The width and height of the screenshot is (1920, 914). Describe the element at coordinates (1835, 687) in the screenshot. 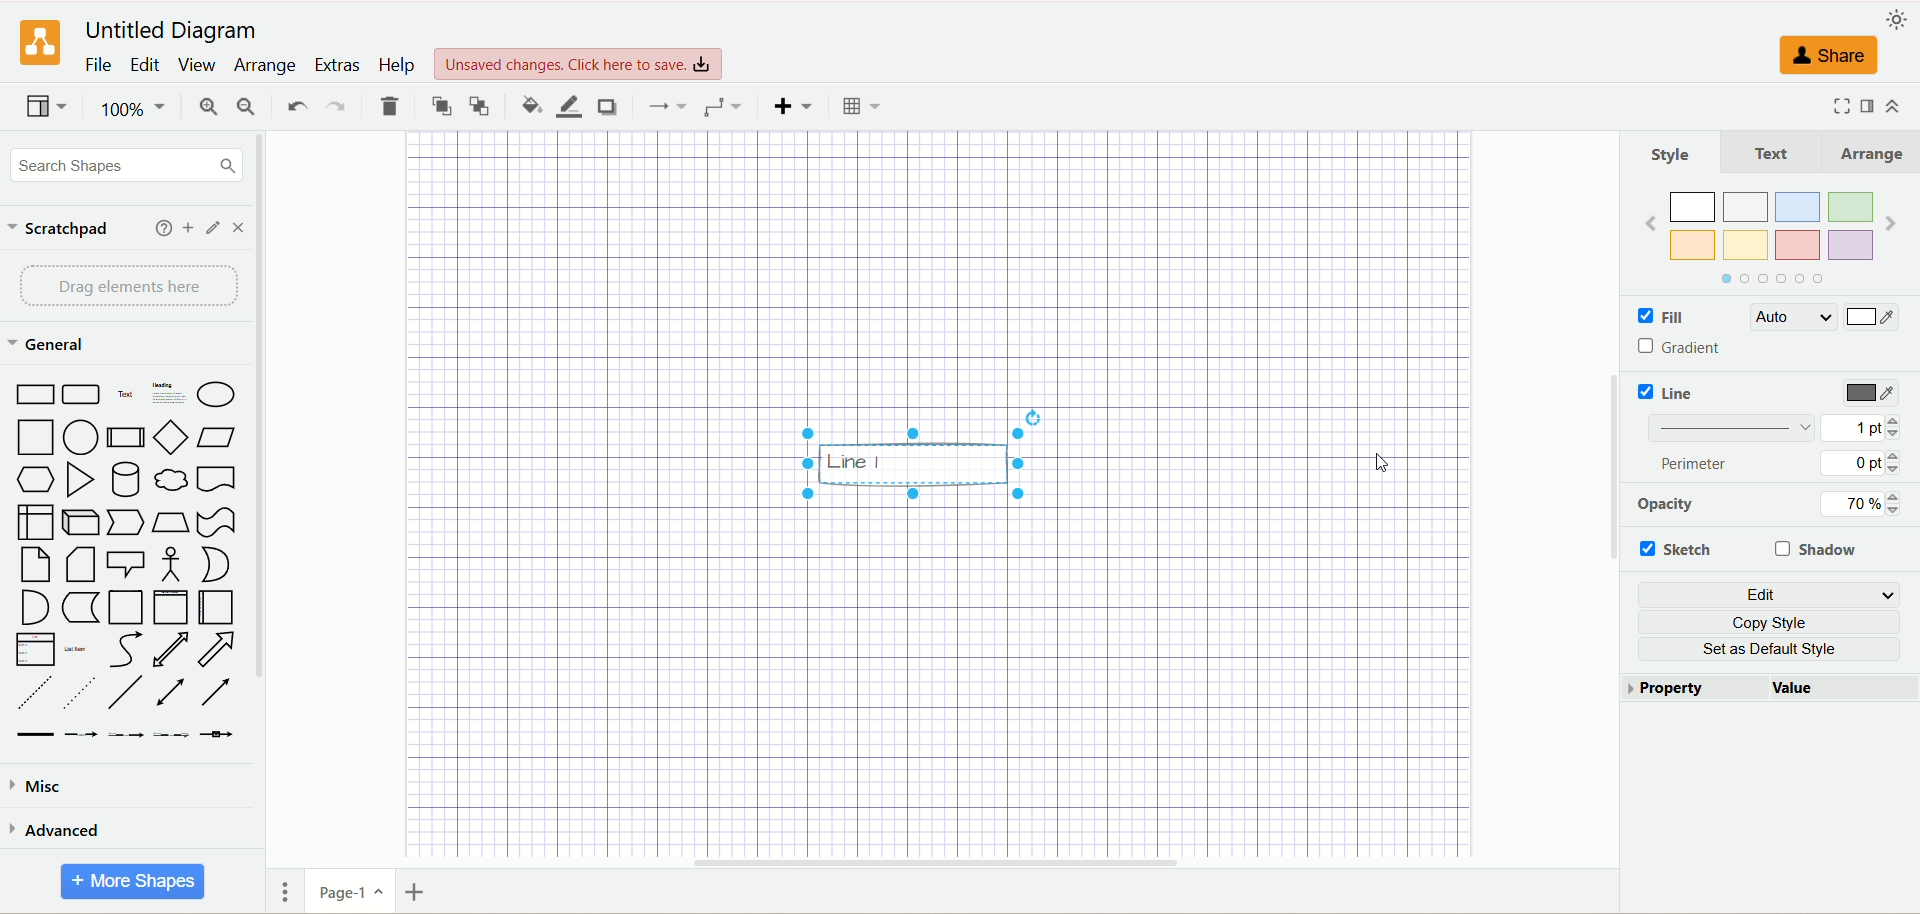

I see `Value` at that location.